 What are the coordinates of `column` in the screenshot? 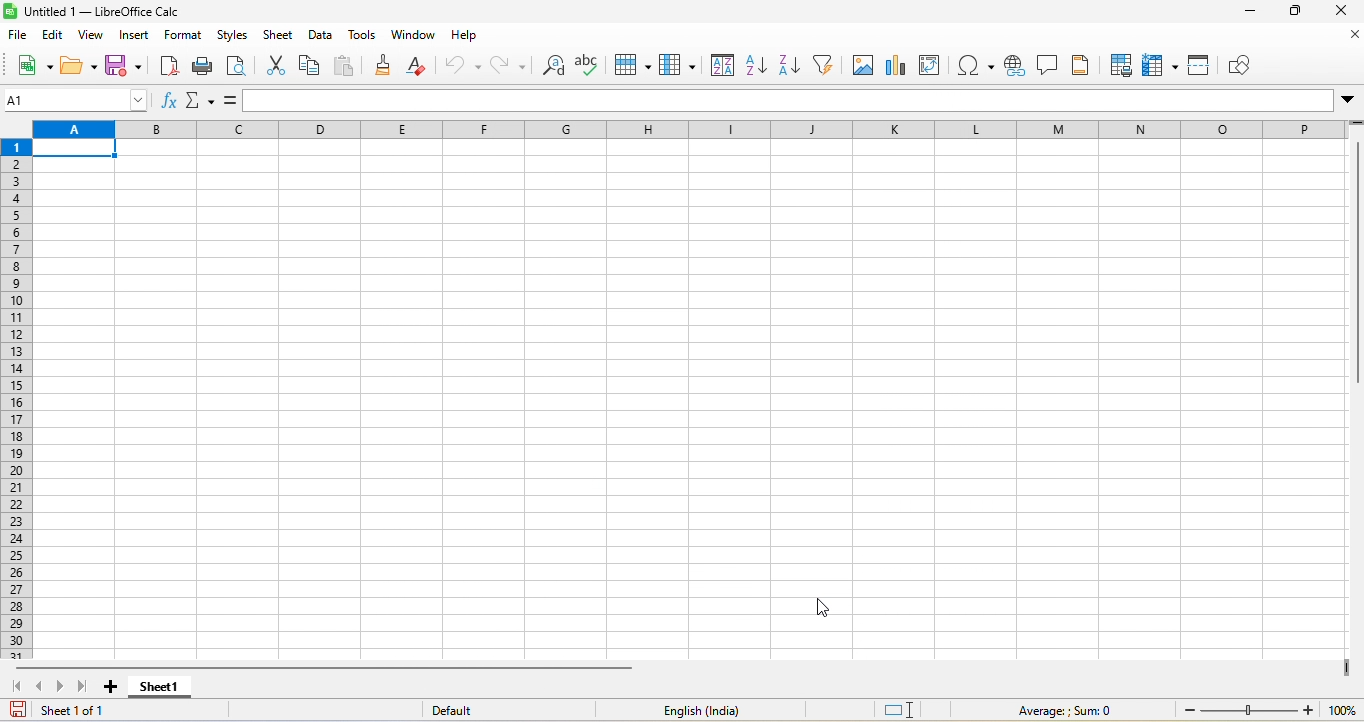 It's located at (680, 65).